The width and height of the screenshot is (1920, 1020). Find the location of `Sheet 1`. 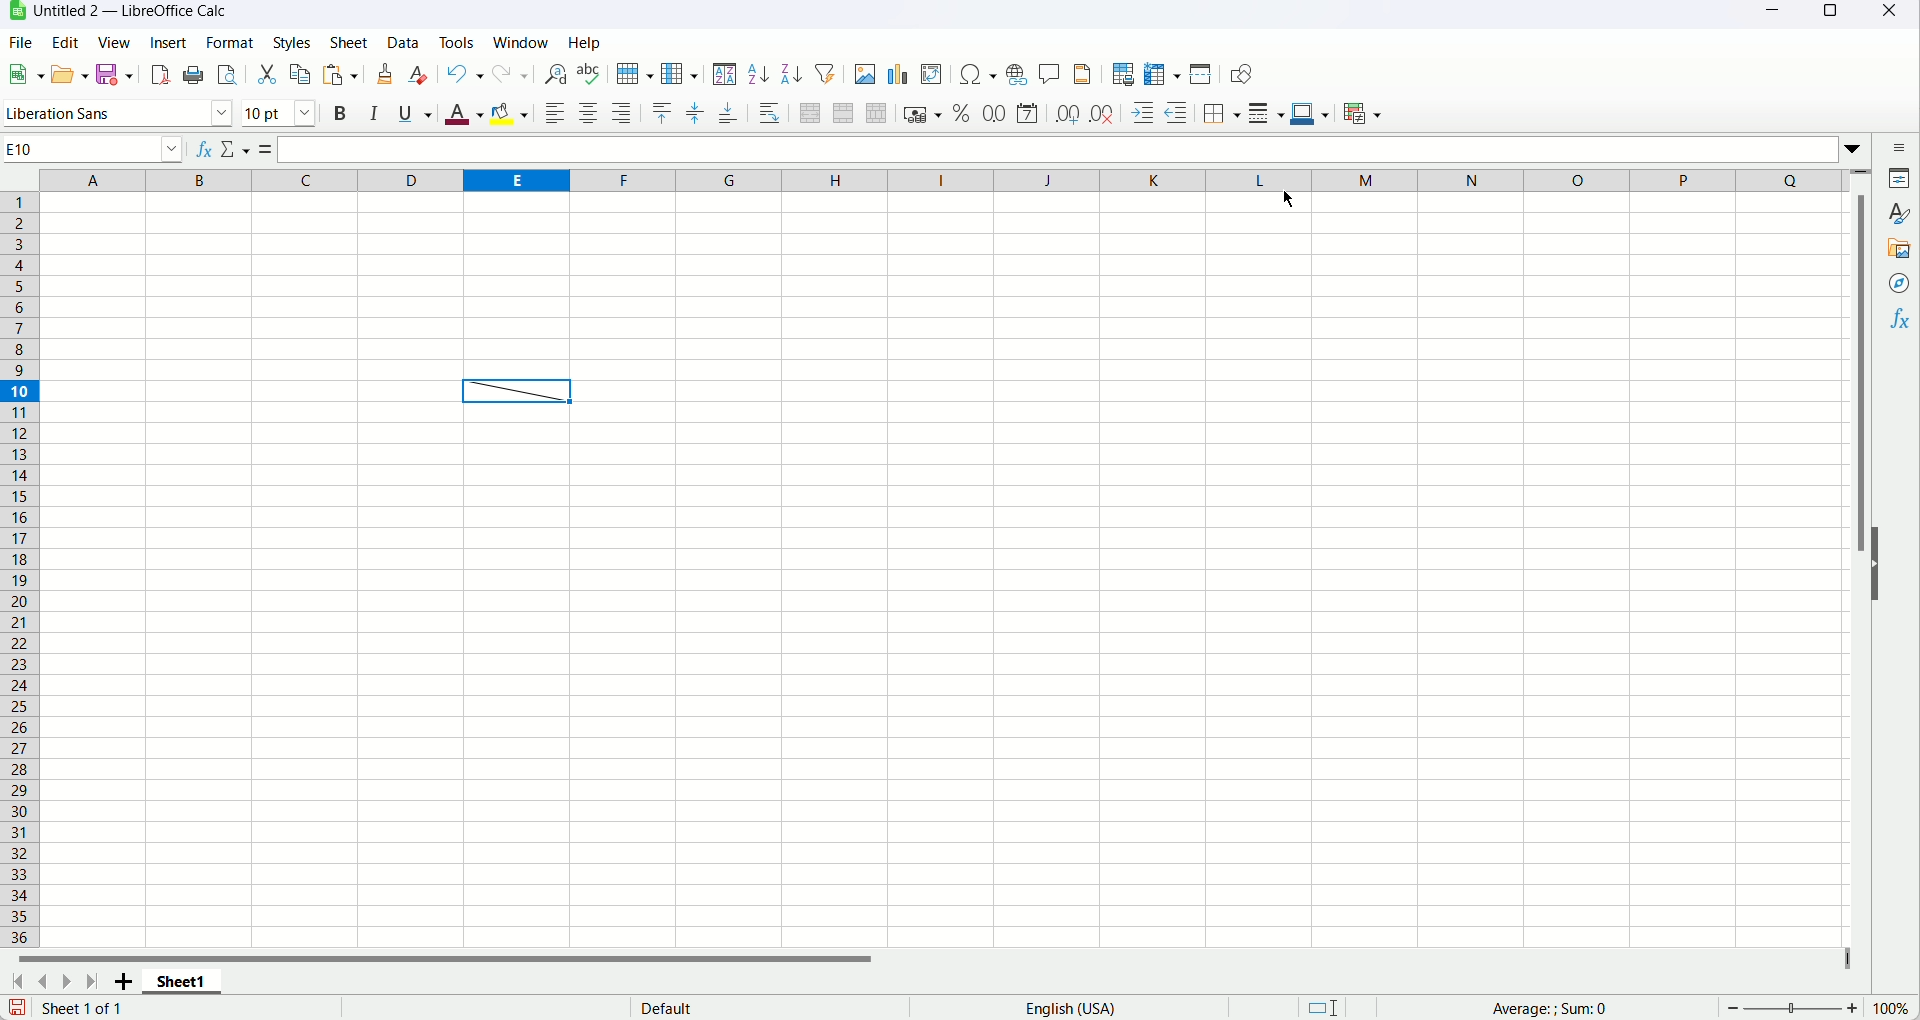

Sheet 1 is located at coordinates (183, 984).